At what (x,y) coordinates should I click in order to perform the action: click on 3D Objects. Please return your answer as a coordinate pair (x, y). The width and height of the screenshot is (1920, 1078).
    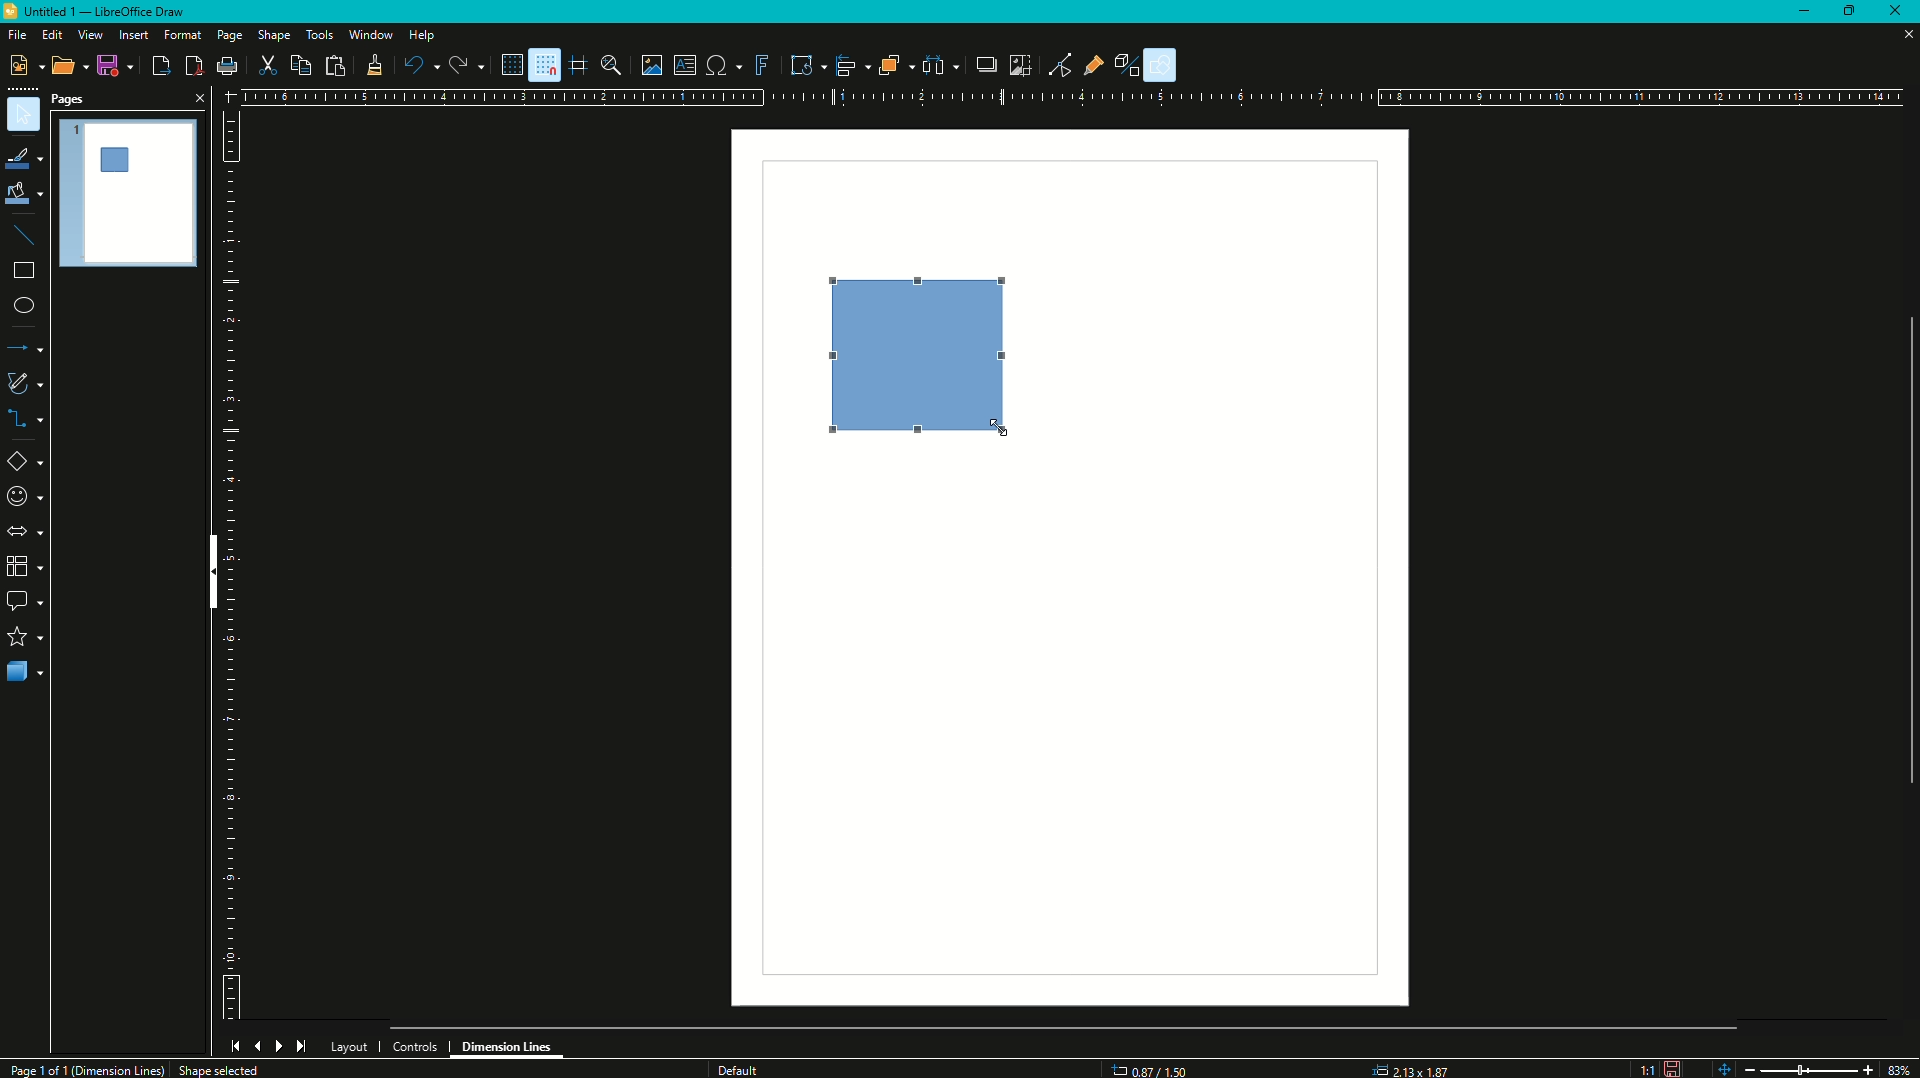
    Looking at the image, I should click on (25, 674).